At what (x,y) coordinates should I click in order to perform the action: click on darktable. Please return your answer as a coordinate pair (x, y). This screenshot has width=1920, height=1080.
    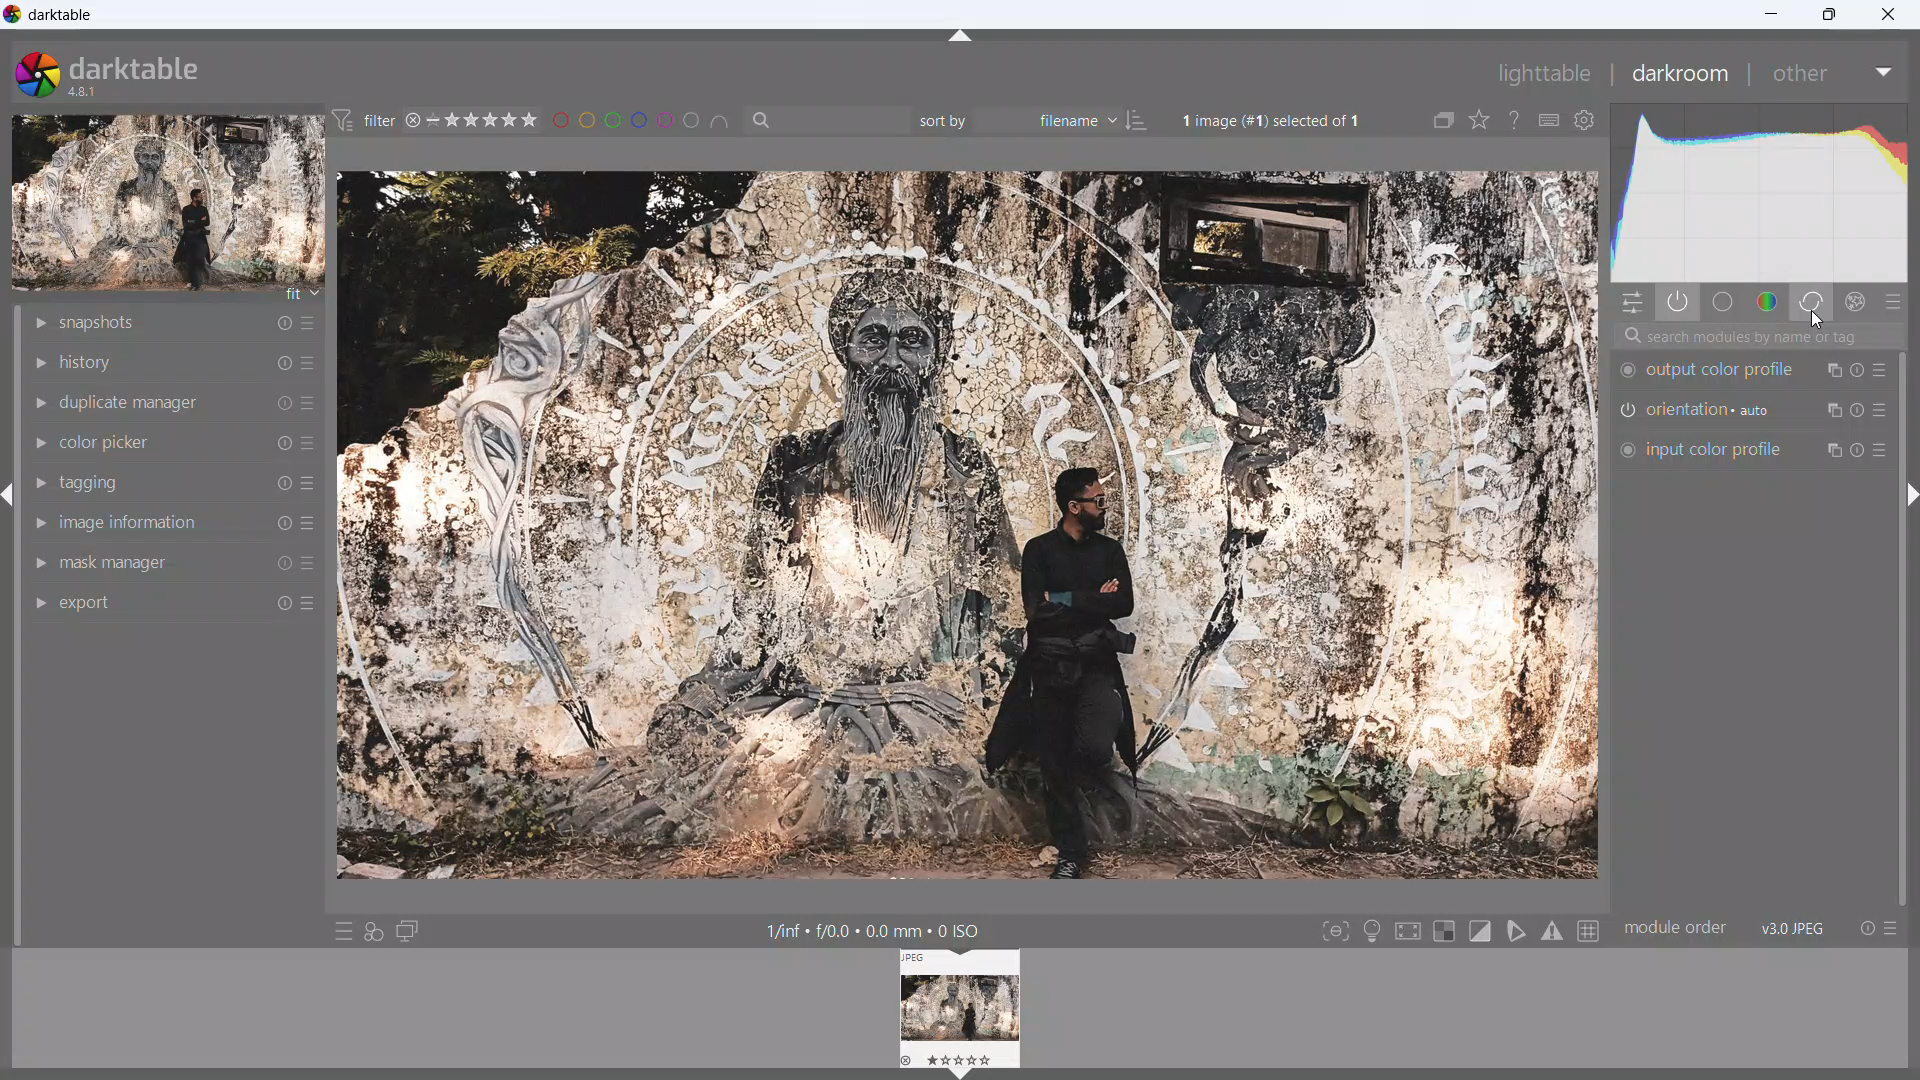
    Looking at the image, I should click on (136, 67).